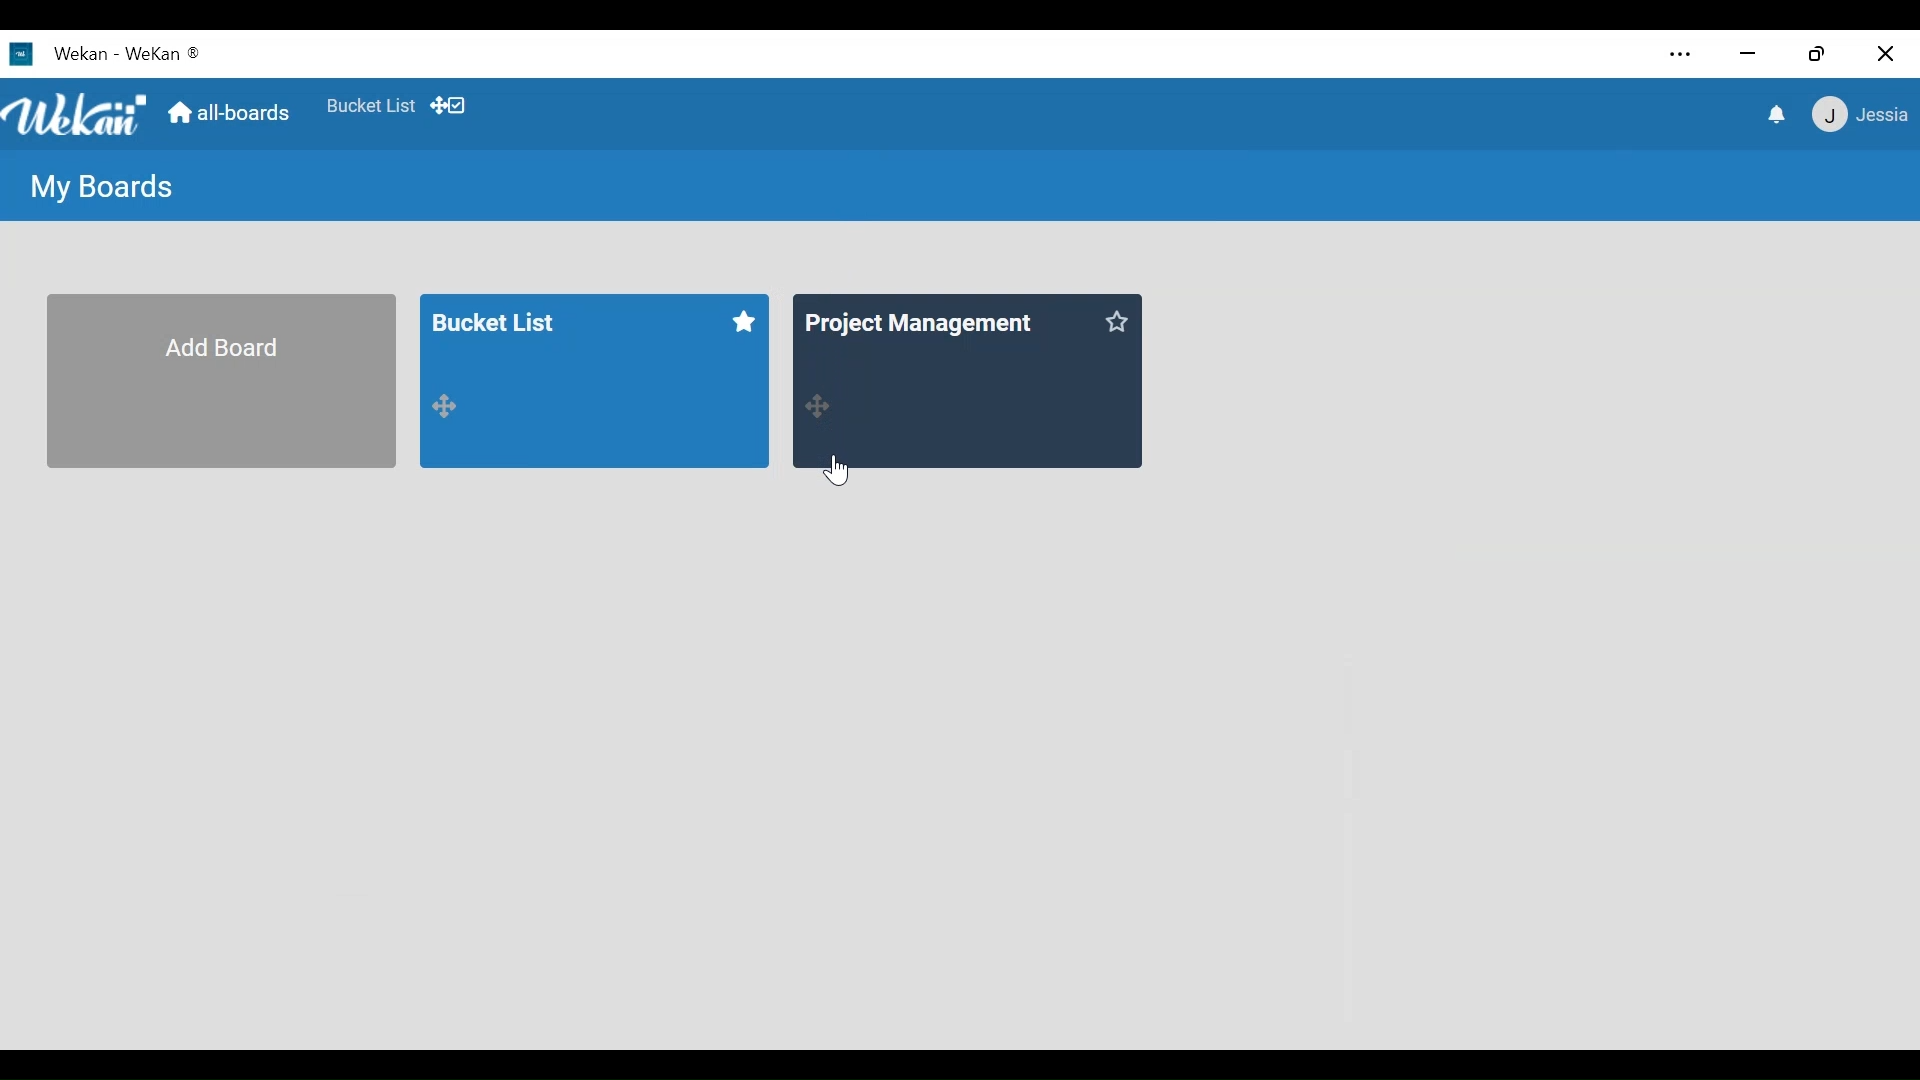 This screenshot has height=1080, width=1920. What do you see at coordinates (819, 404) in the screenshot?
I see `action` at bounding box center [819, 404].